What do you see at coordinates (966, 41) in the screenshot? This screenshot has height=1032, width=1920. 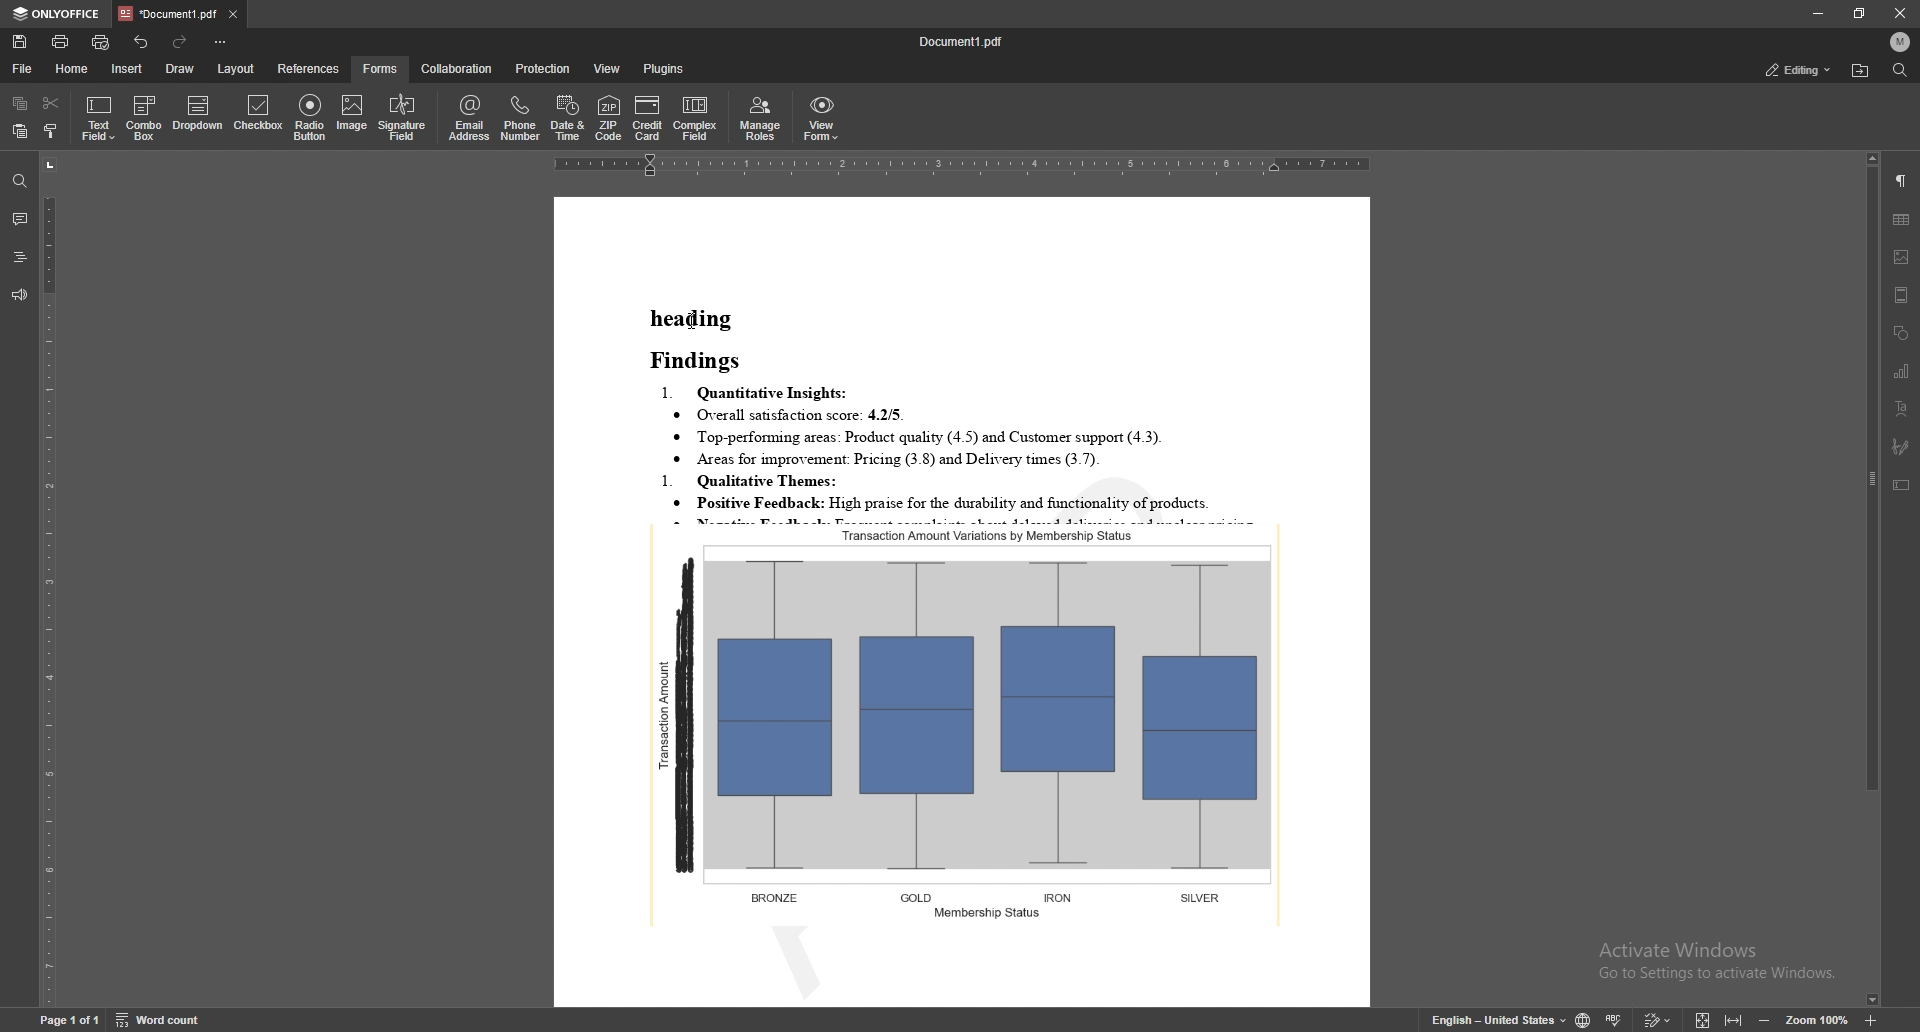 I see `file name` at bounding box center [966, 41].